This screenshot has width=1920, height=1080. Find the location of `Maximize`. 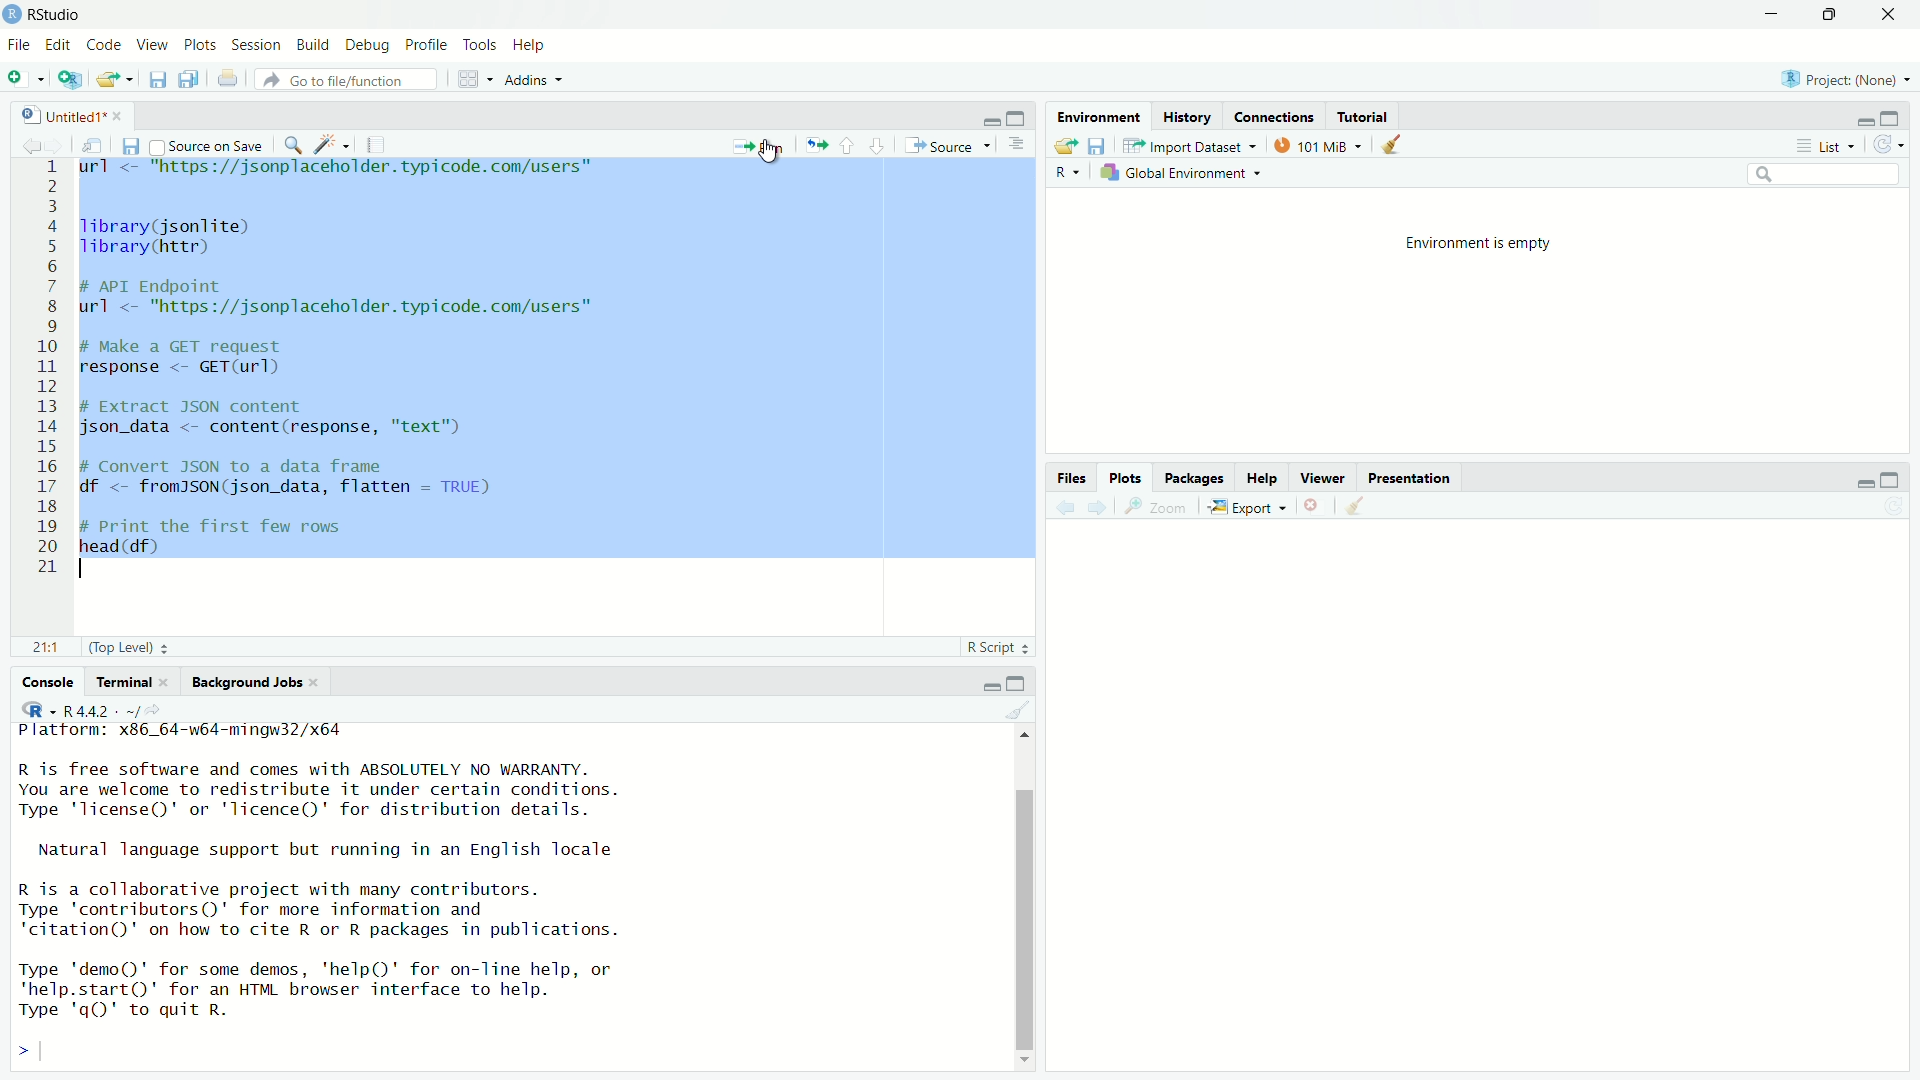

Maximize is located at coordinates (1891, 481).